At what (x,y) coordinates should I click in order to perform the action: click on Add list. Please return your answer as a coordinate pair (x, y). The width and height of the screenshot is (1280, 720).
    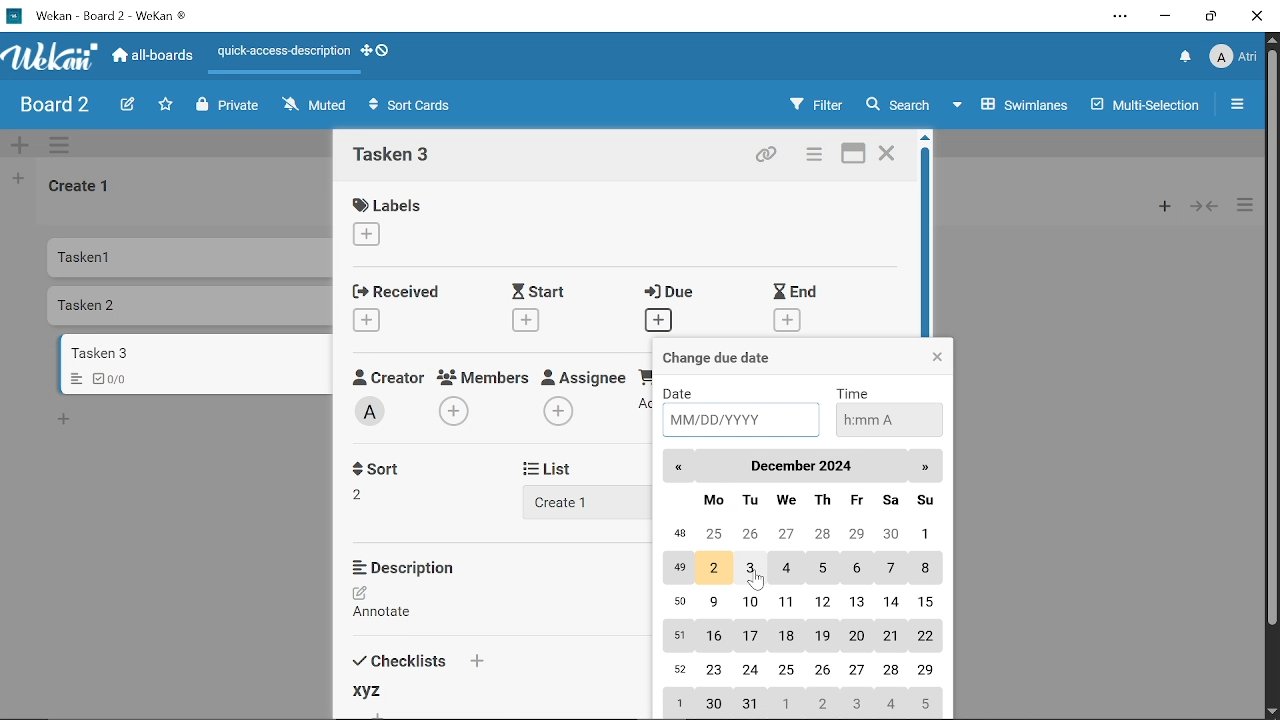
    Looking at the image, I should click on (18, 181).